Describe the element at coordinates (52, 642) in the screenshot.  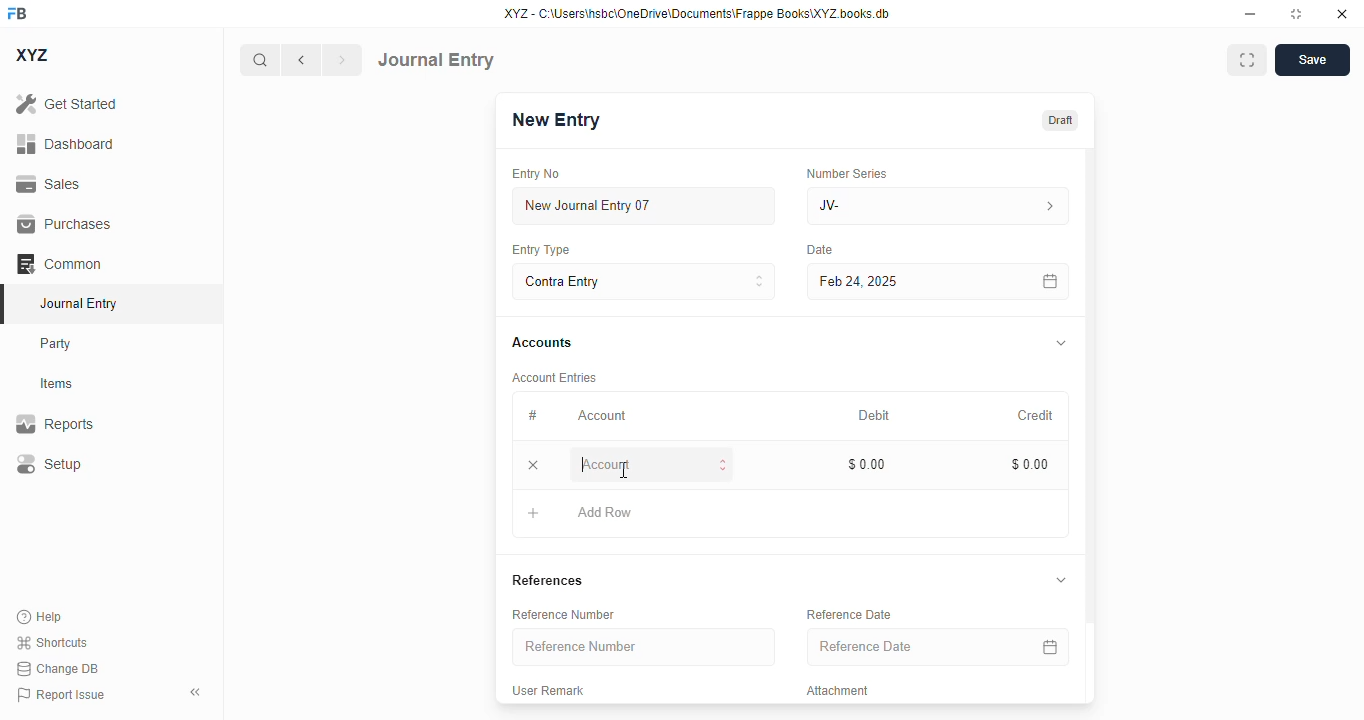
I see `shortcuts` at that location.